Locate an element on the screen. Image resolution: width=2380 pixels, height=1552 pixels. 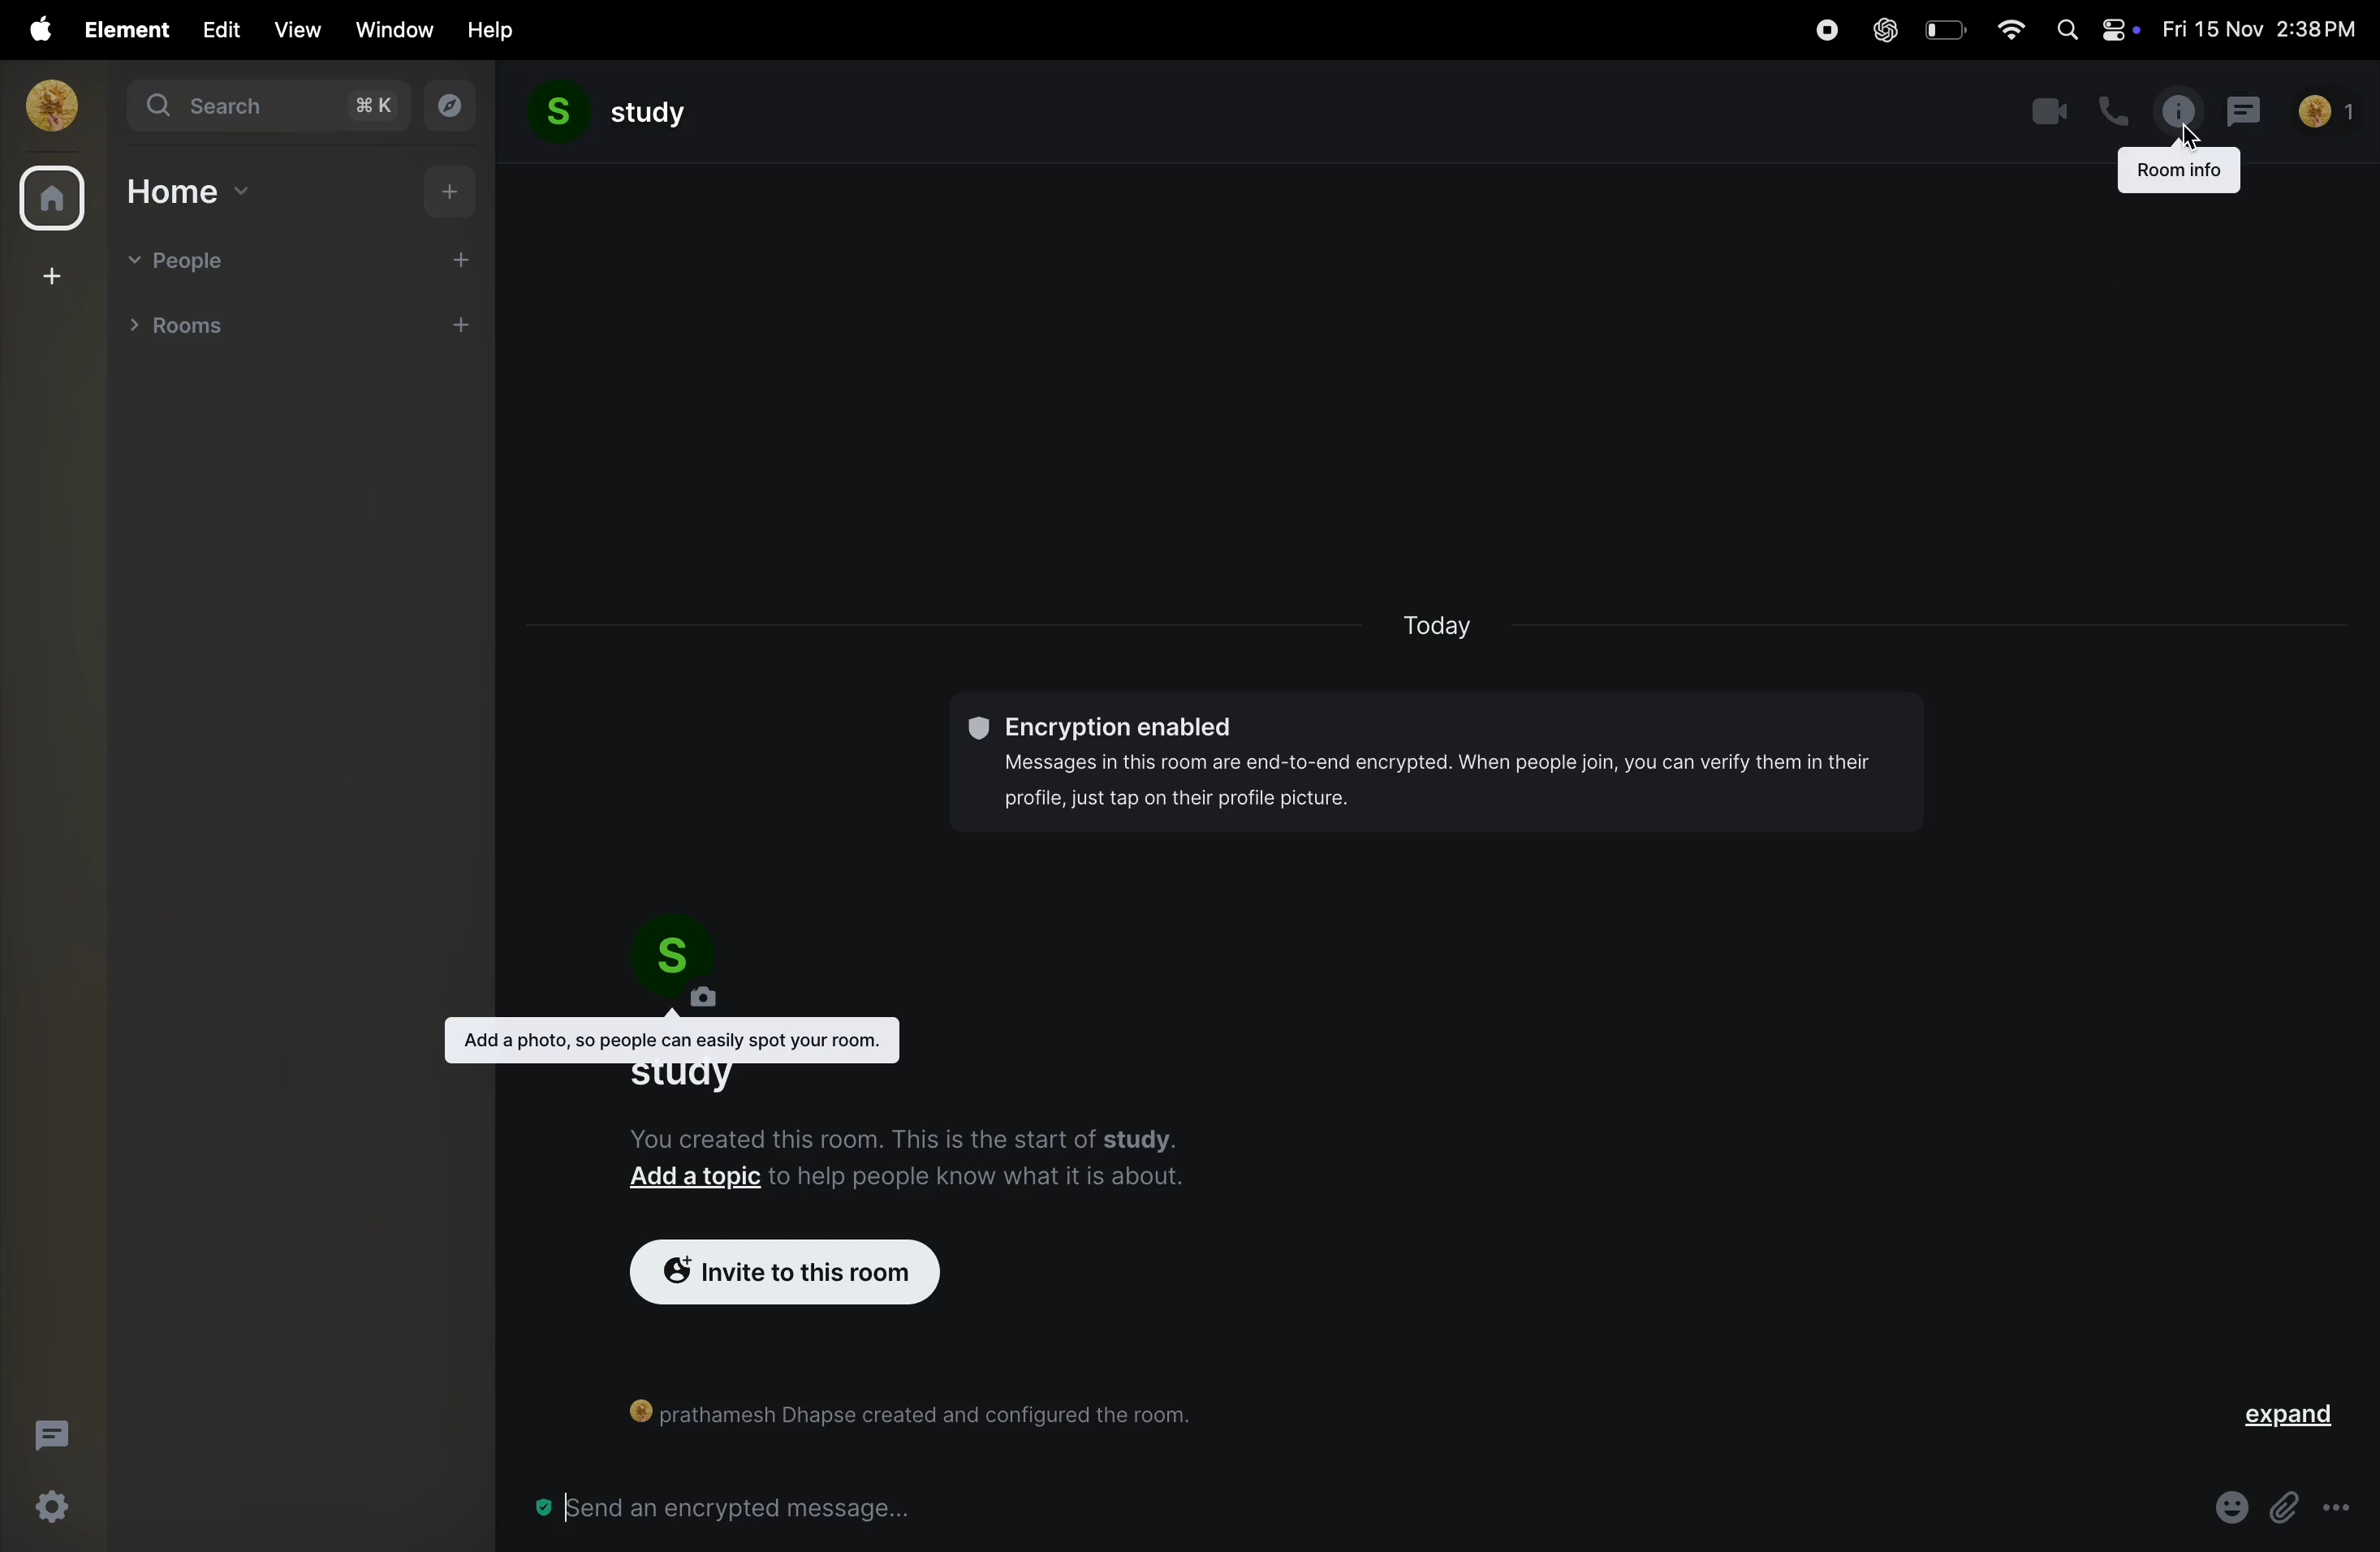
today is located at coordinates (1431, 621).